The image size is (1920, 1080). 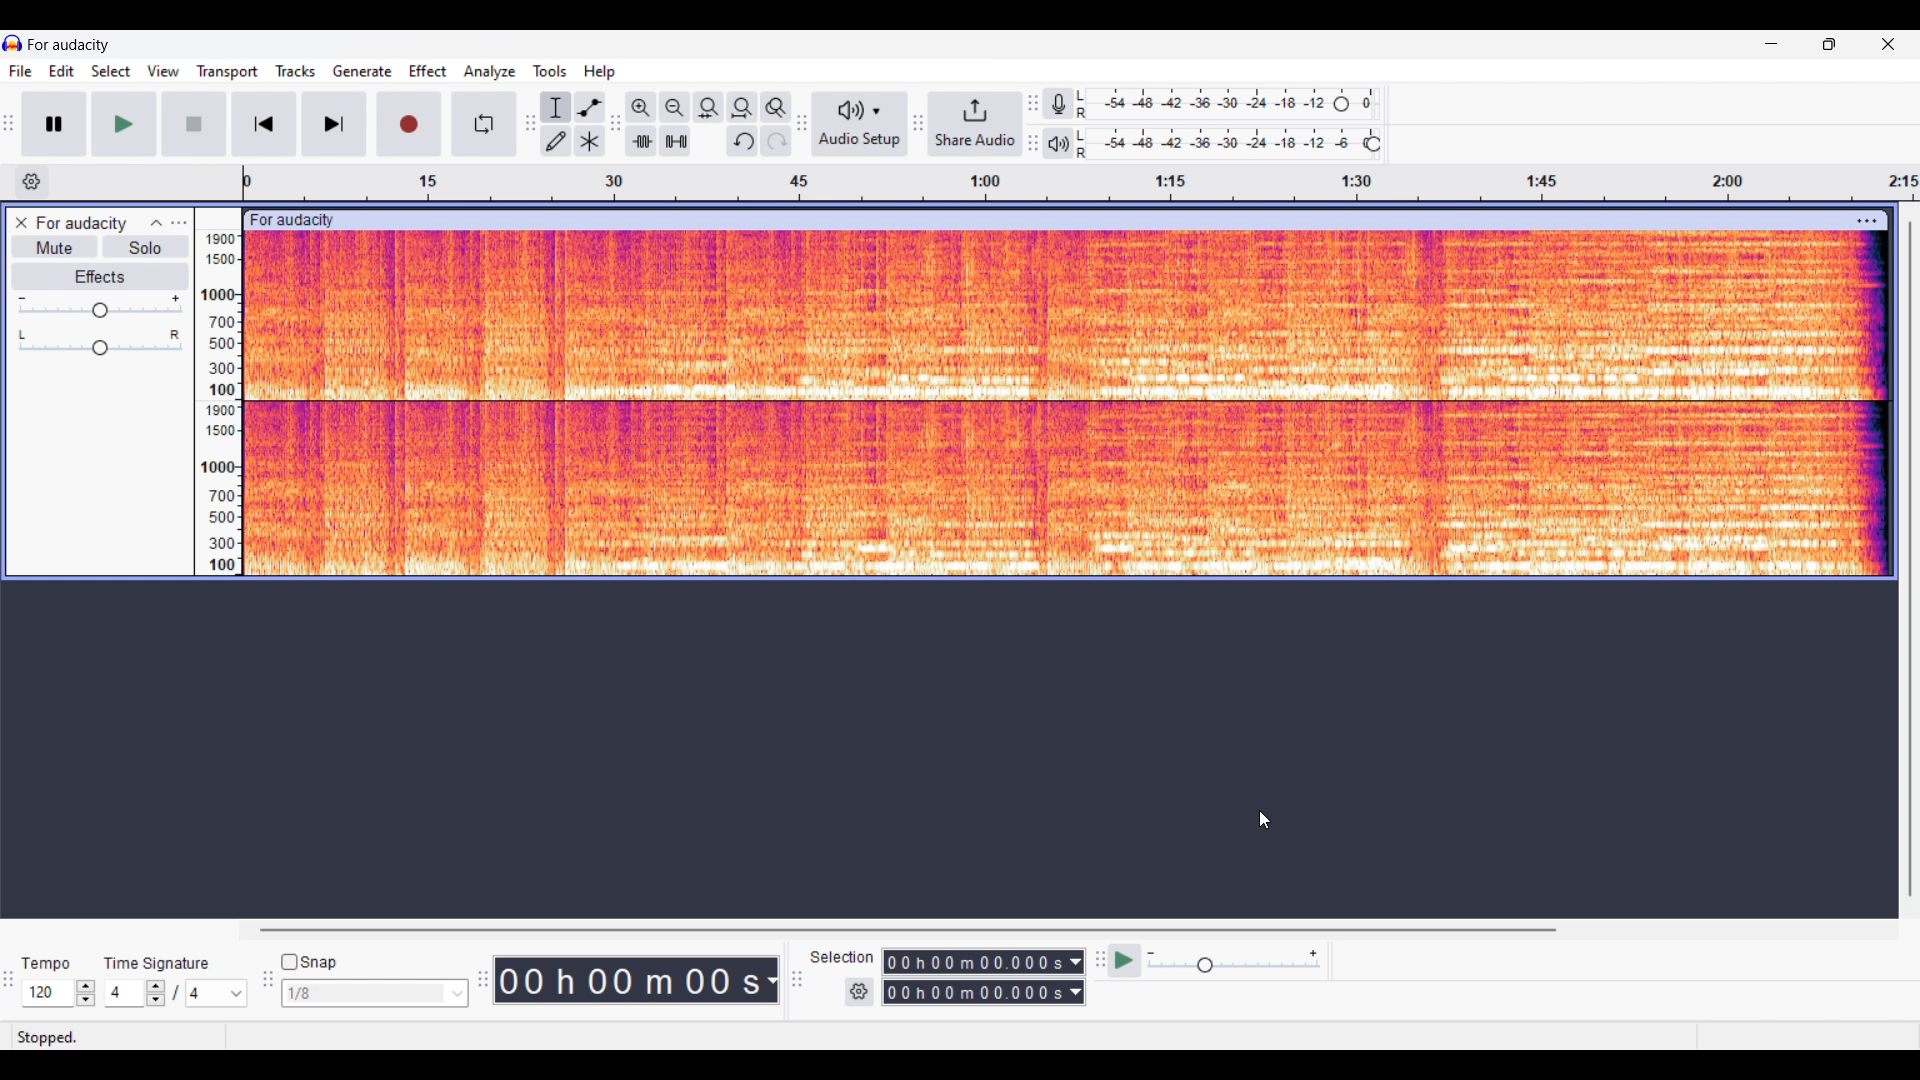 What do you see at coordinates (1265, 820) in the screenshot?
I see `Cursor position unchanged` at bounding box center [1265, 820].